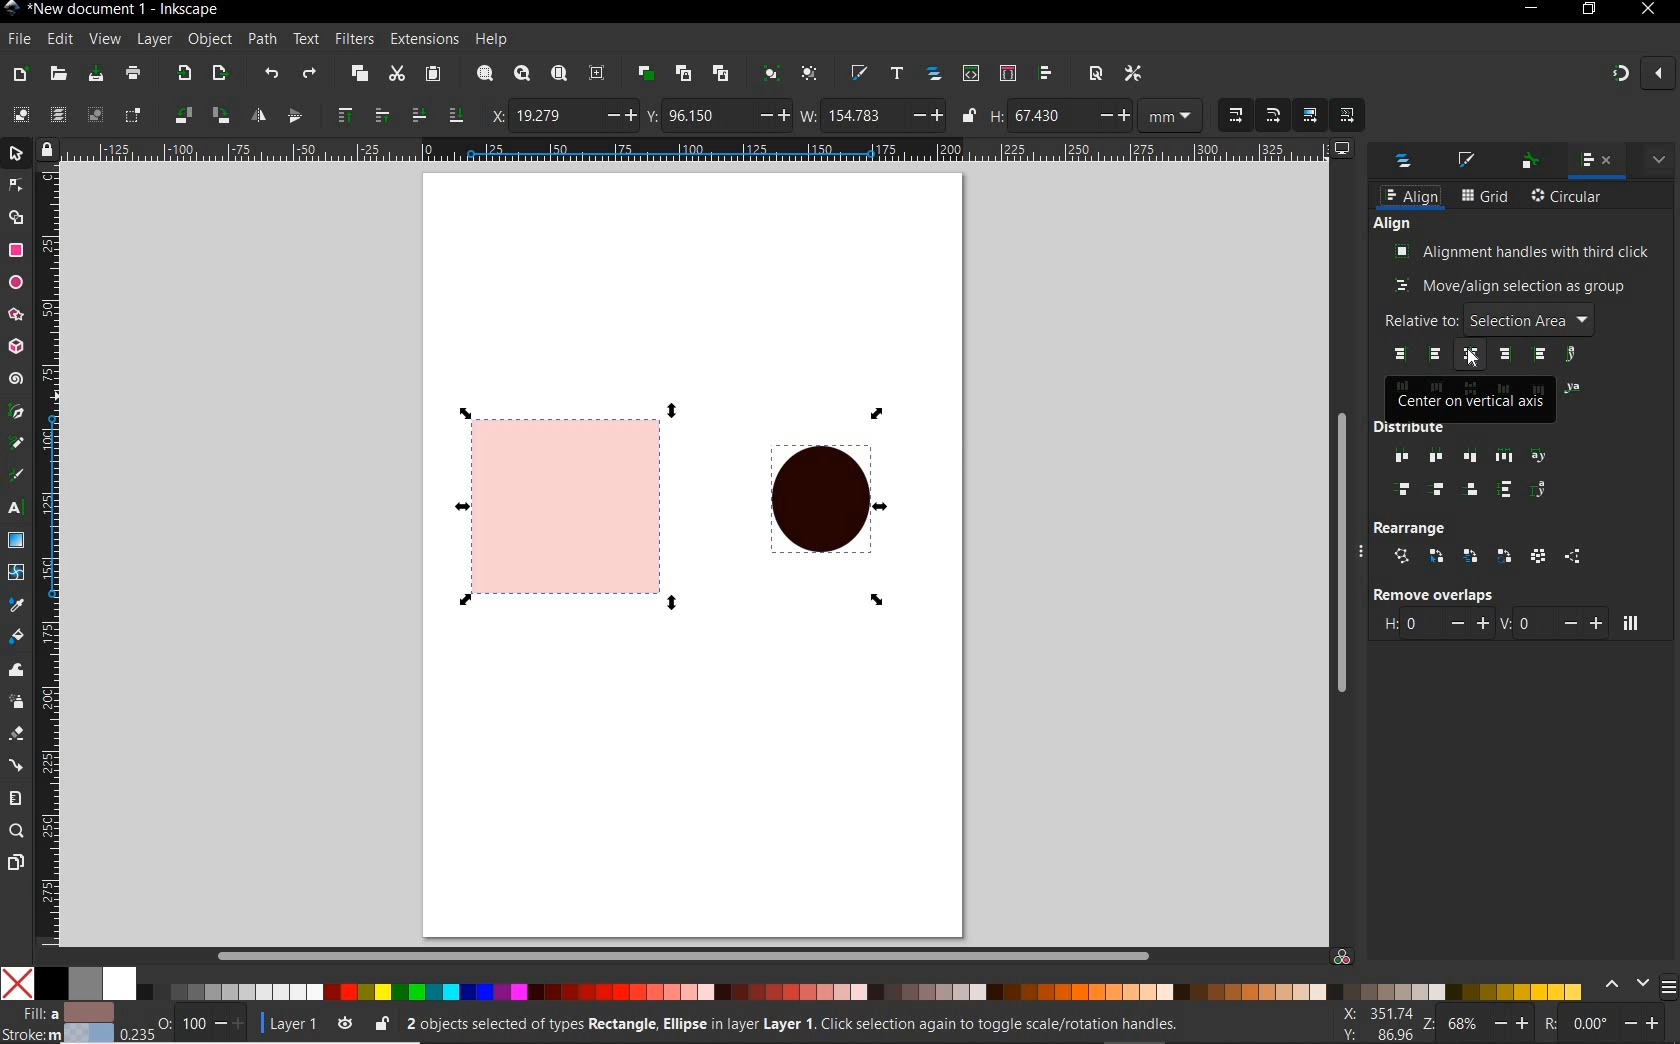  I want to click on dropper tool, so click(14, 602).